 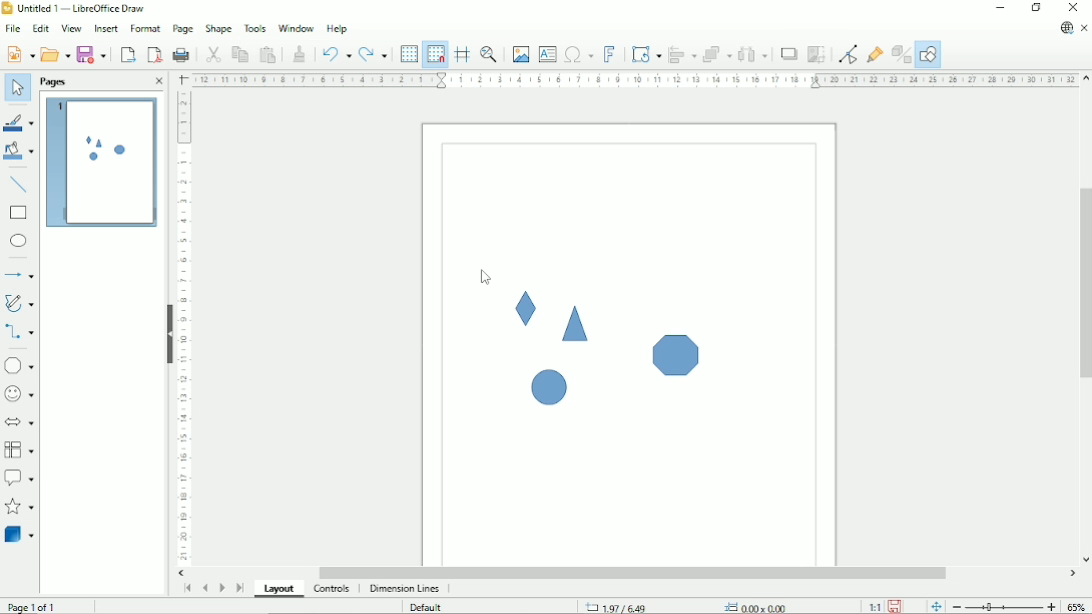 I want to click on Basic shapes, so click(x=22, y=365).